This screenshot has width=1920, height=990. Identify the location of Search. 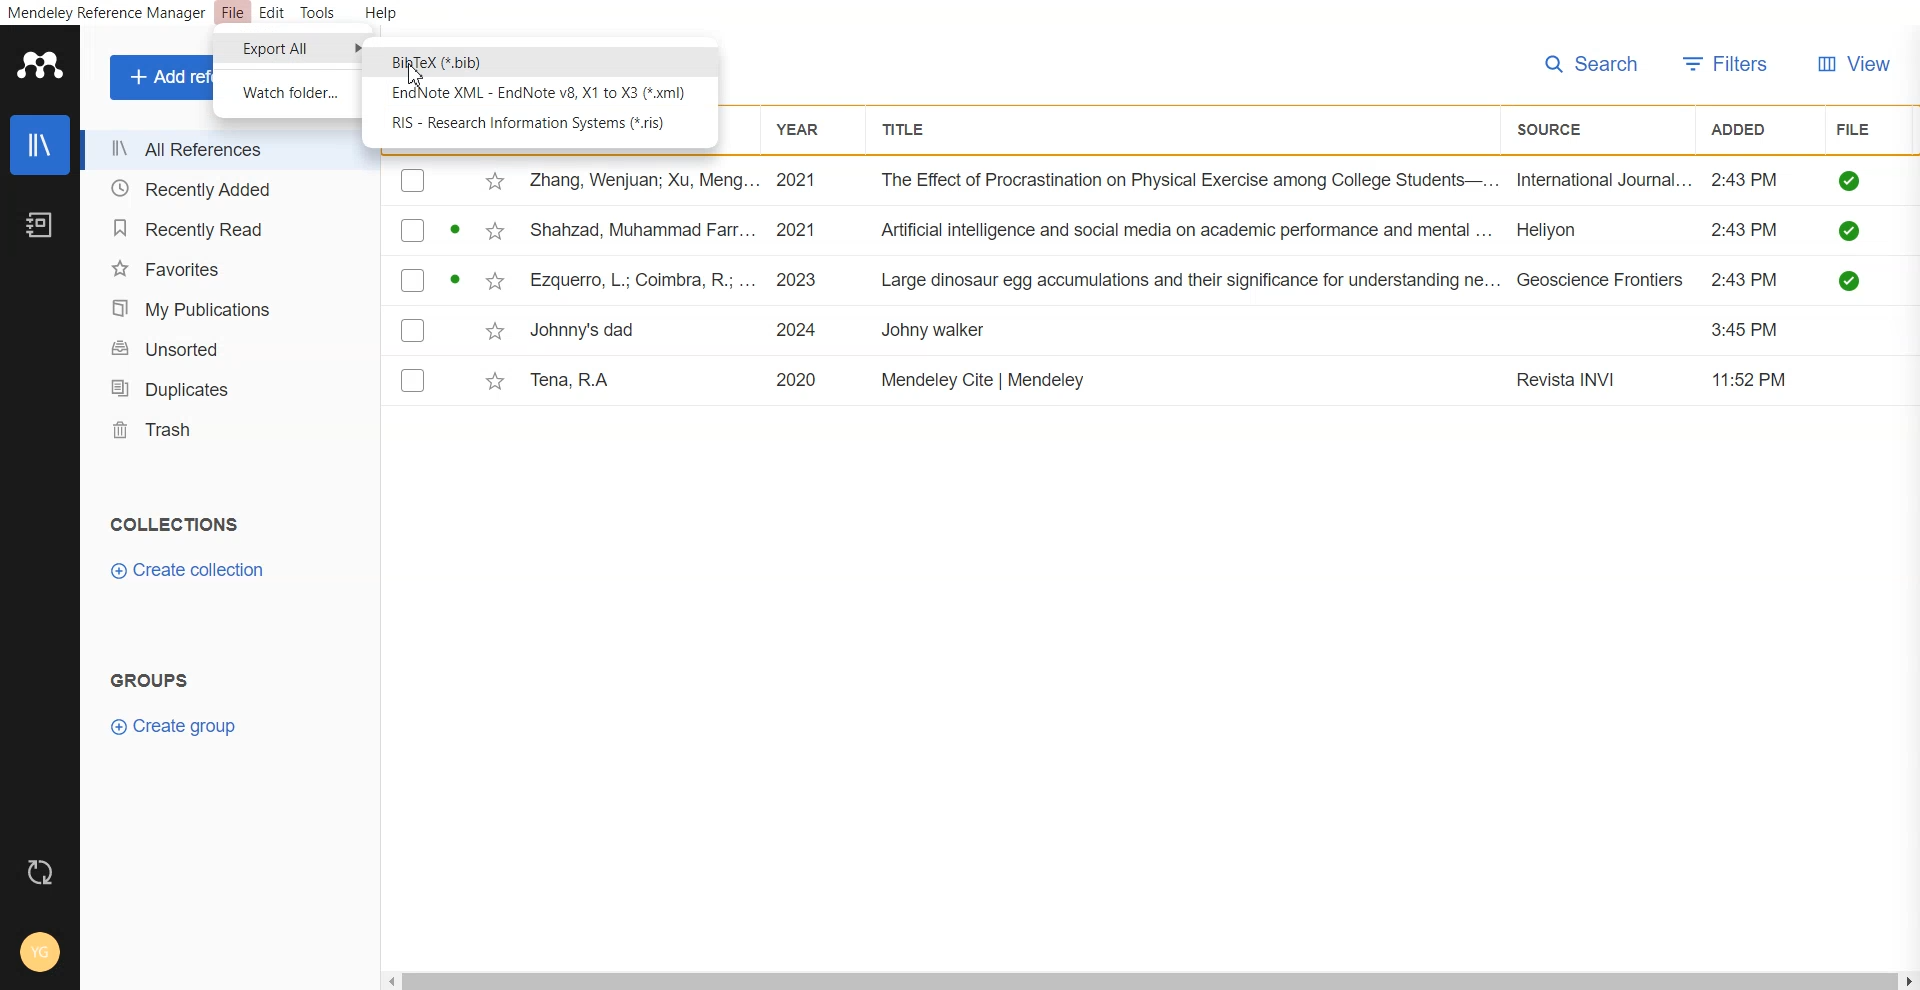
(1592, 65).